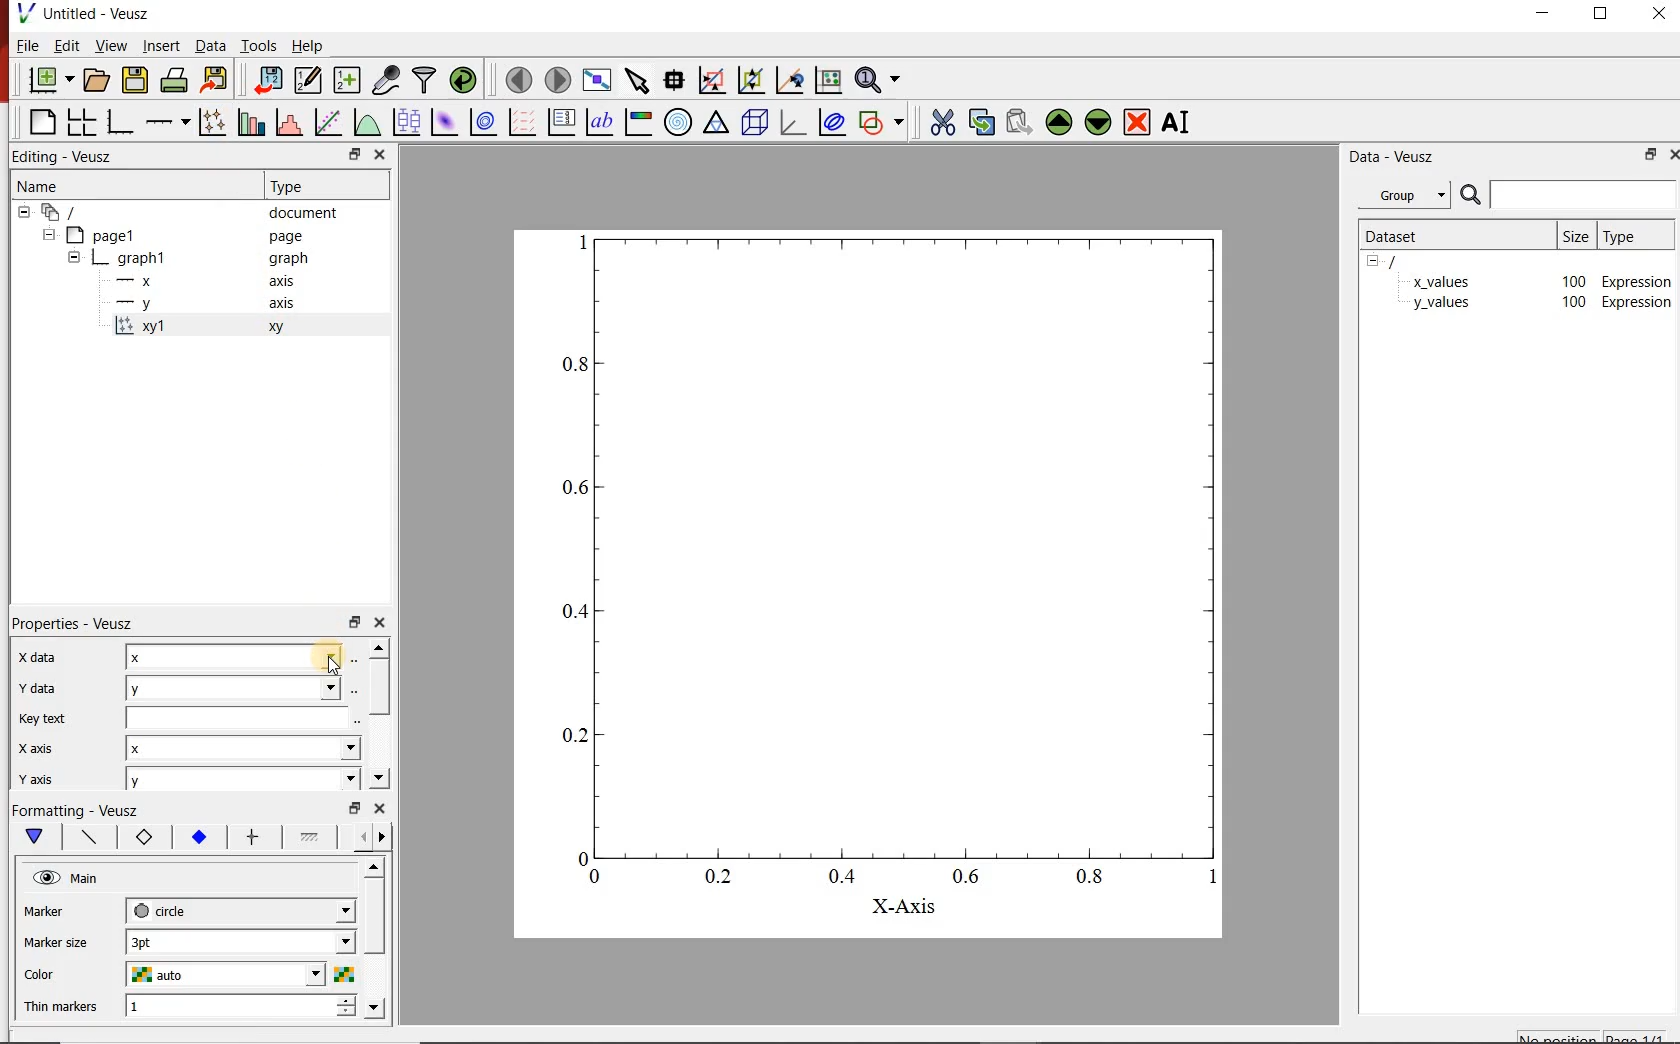 This screenshot has width=1680, height=1044. What do you see at coordinates (313, 45) in the screenshot?
I see `help` at bounding box center [313, 45].